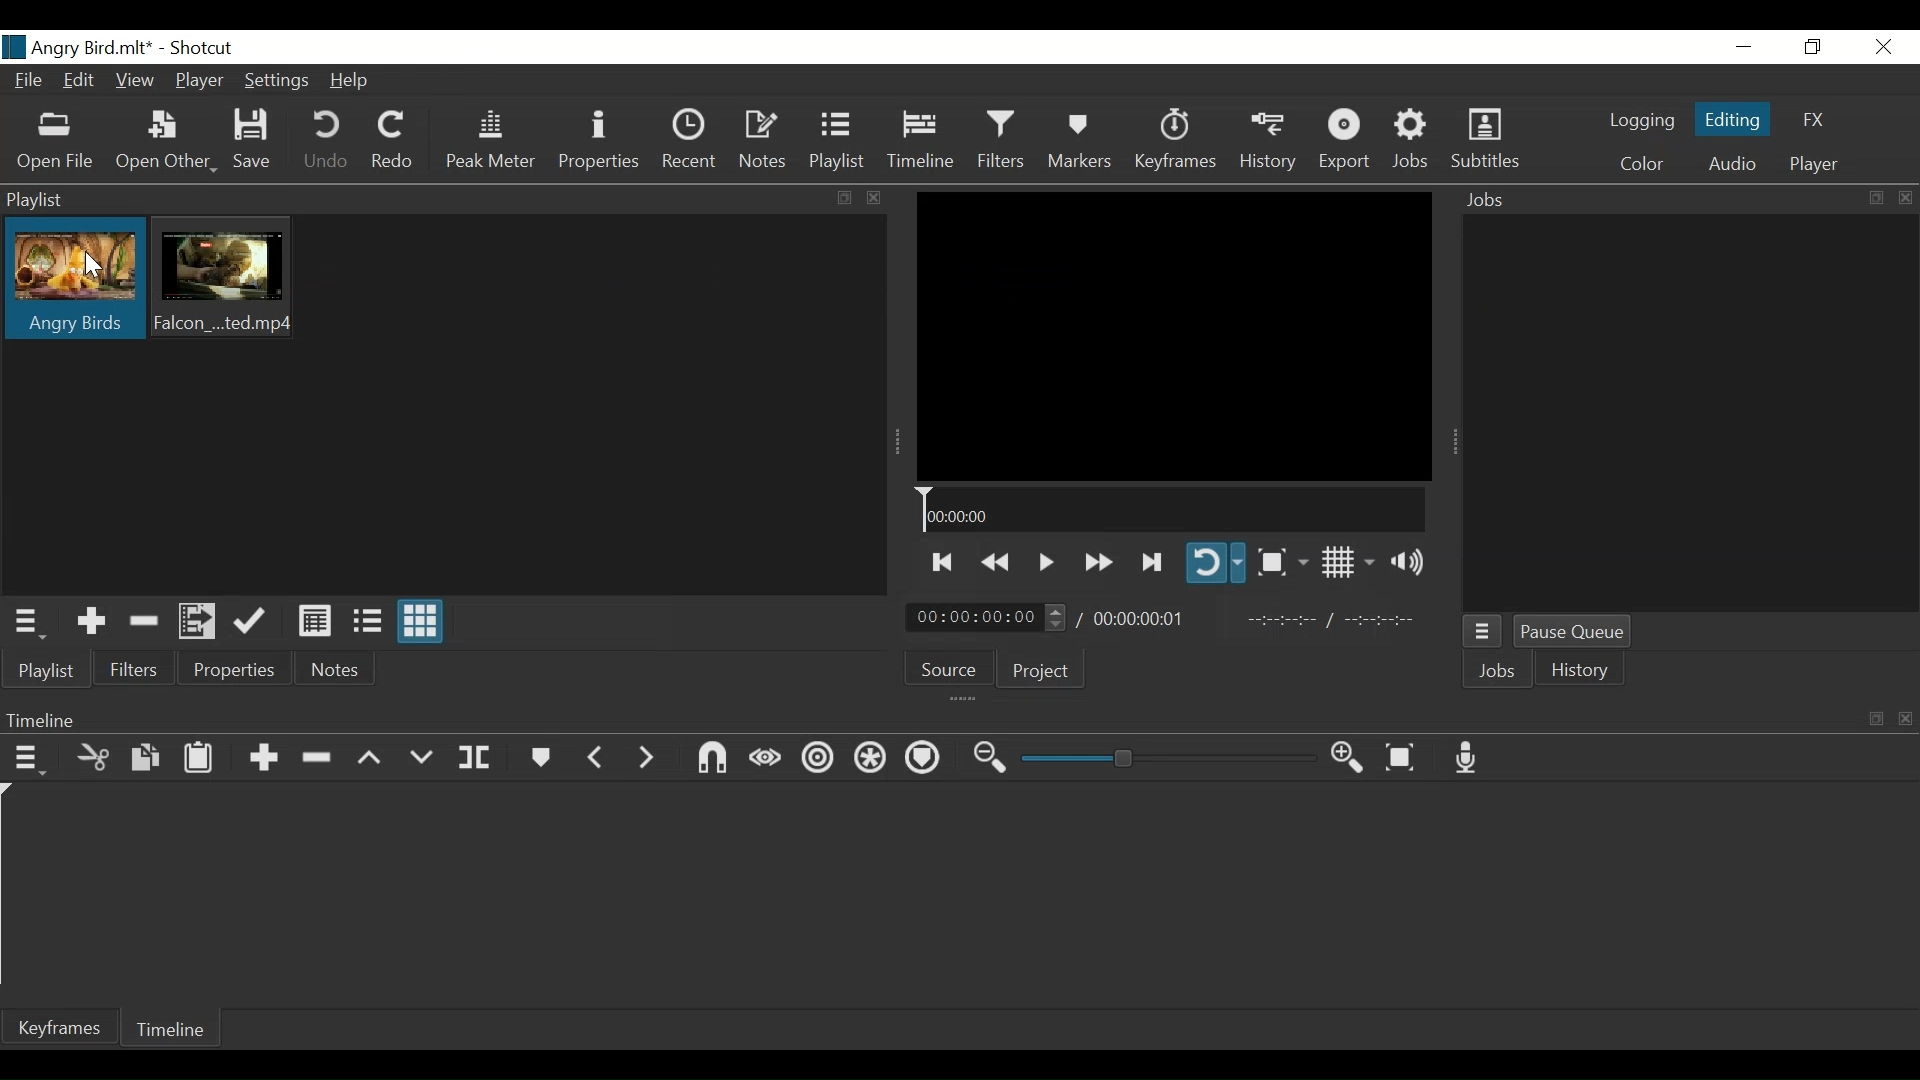 The height and width of the screenshot is (1080, 1920). I want to click on Jobs Panel, so click(1684, 198).